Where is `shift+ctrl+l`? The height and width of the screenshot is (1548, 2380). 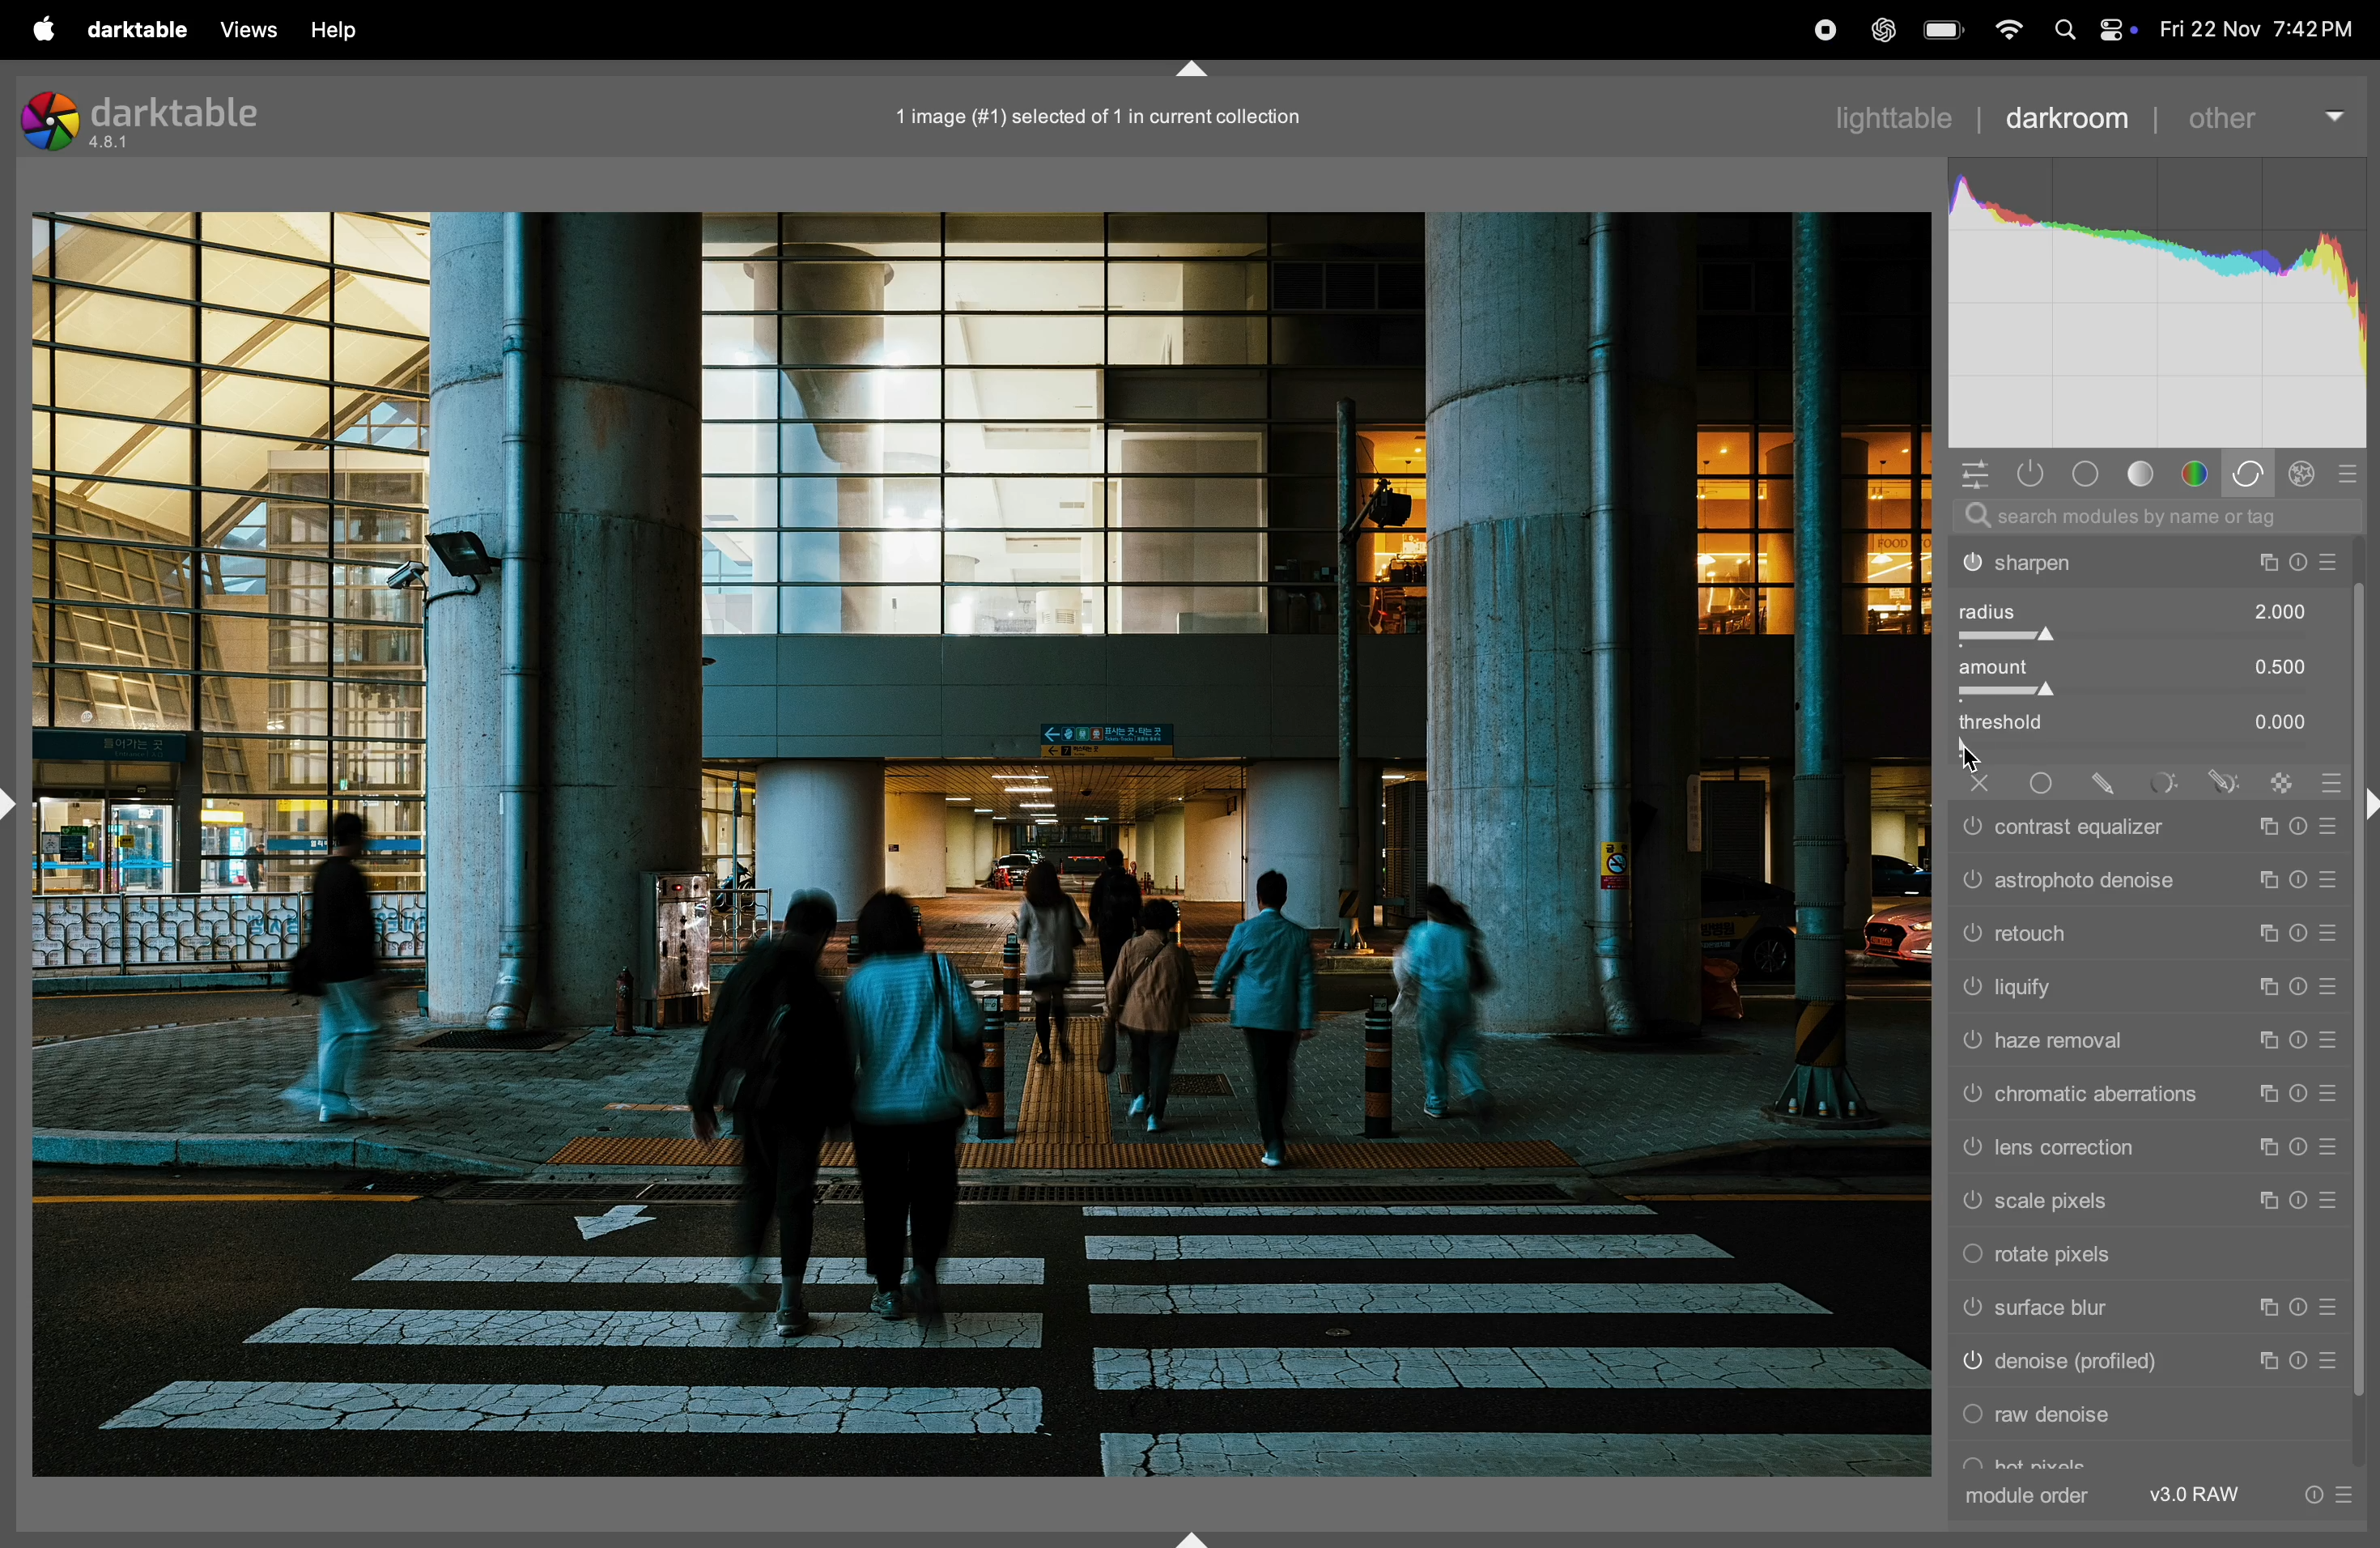 shift+ctrl+l is located at coordinates (17, 806).